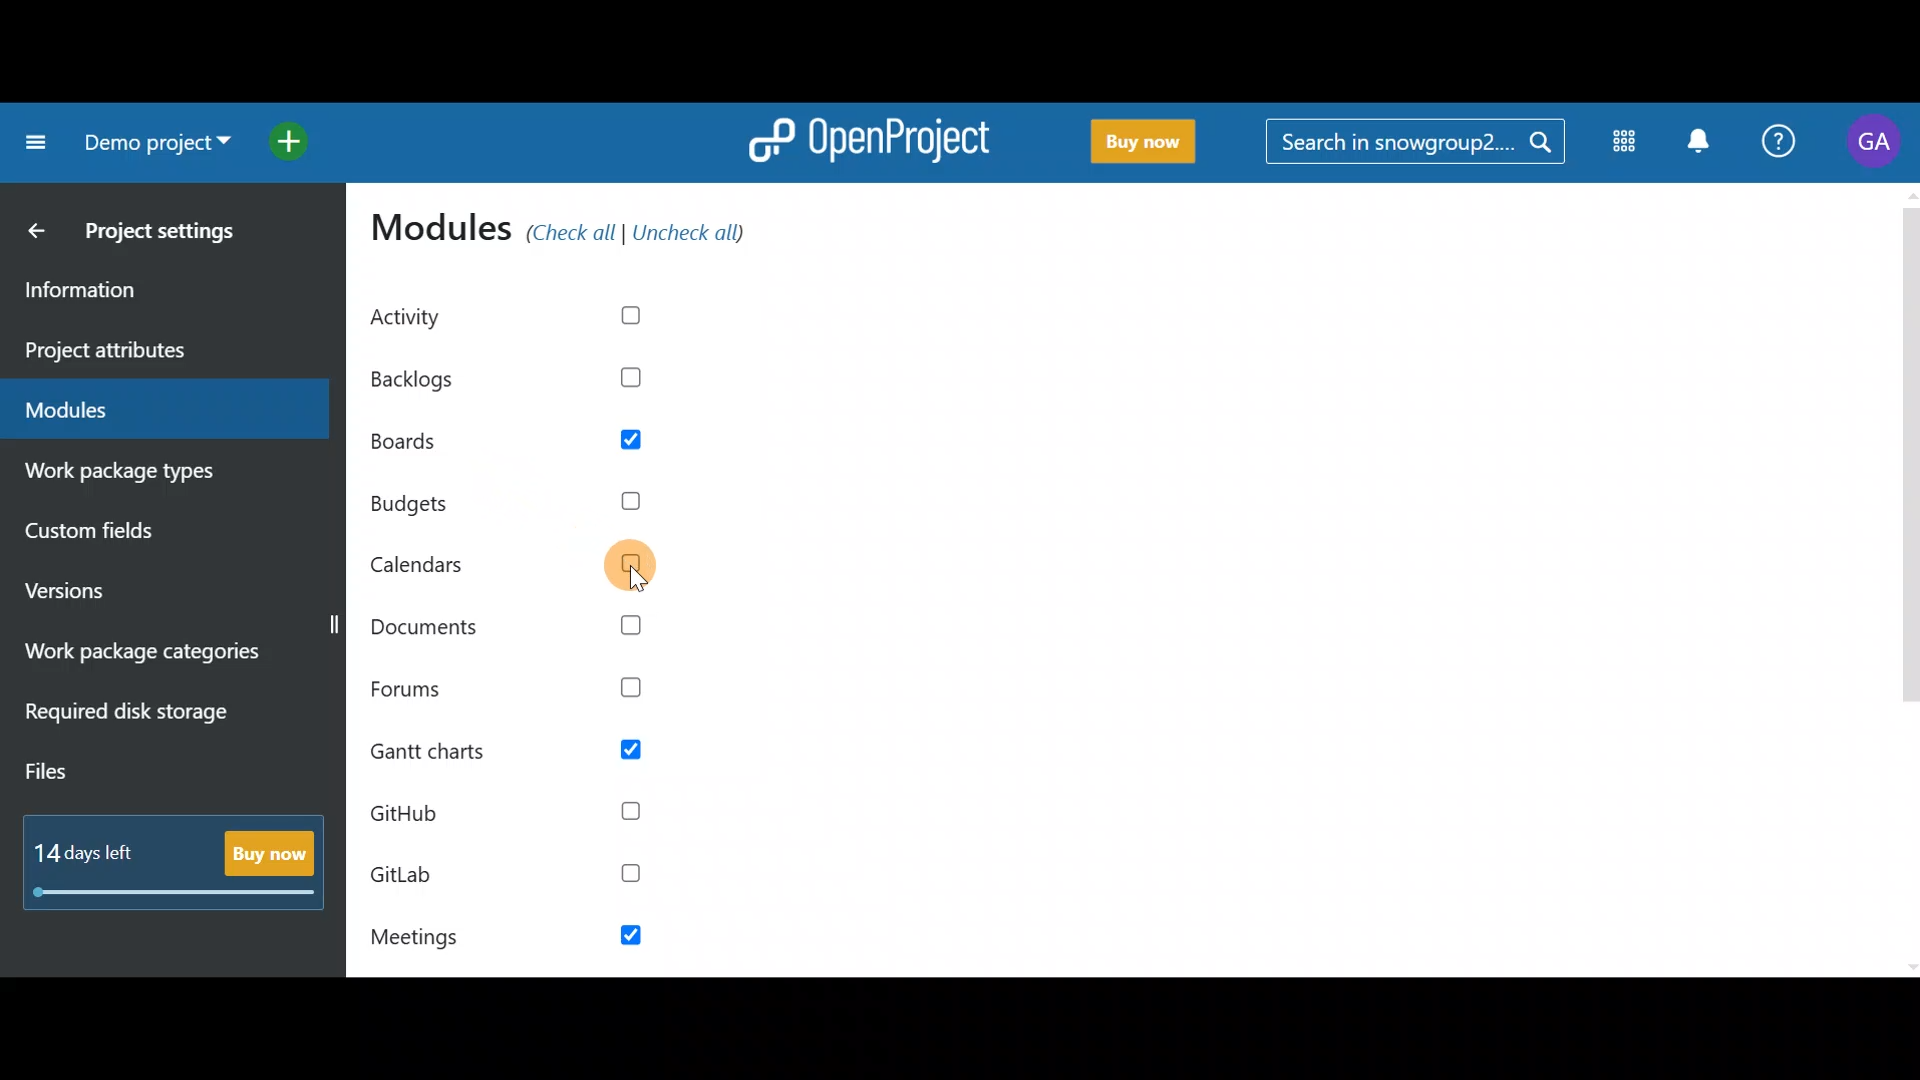 The image size is (1920, 1080). What do you see at coordinates (154, 475) in the screenshot?
I see `Work package types` at bounding box center [154, 475].